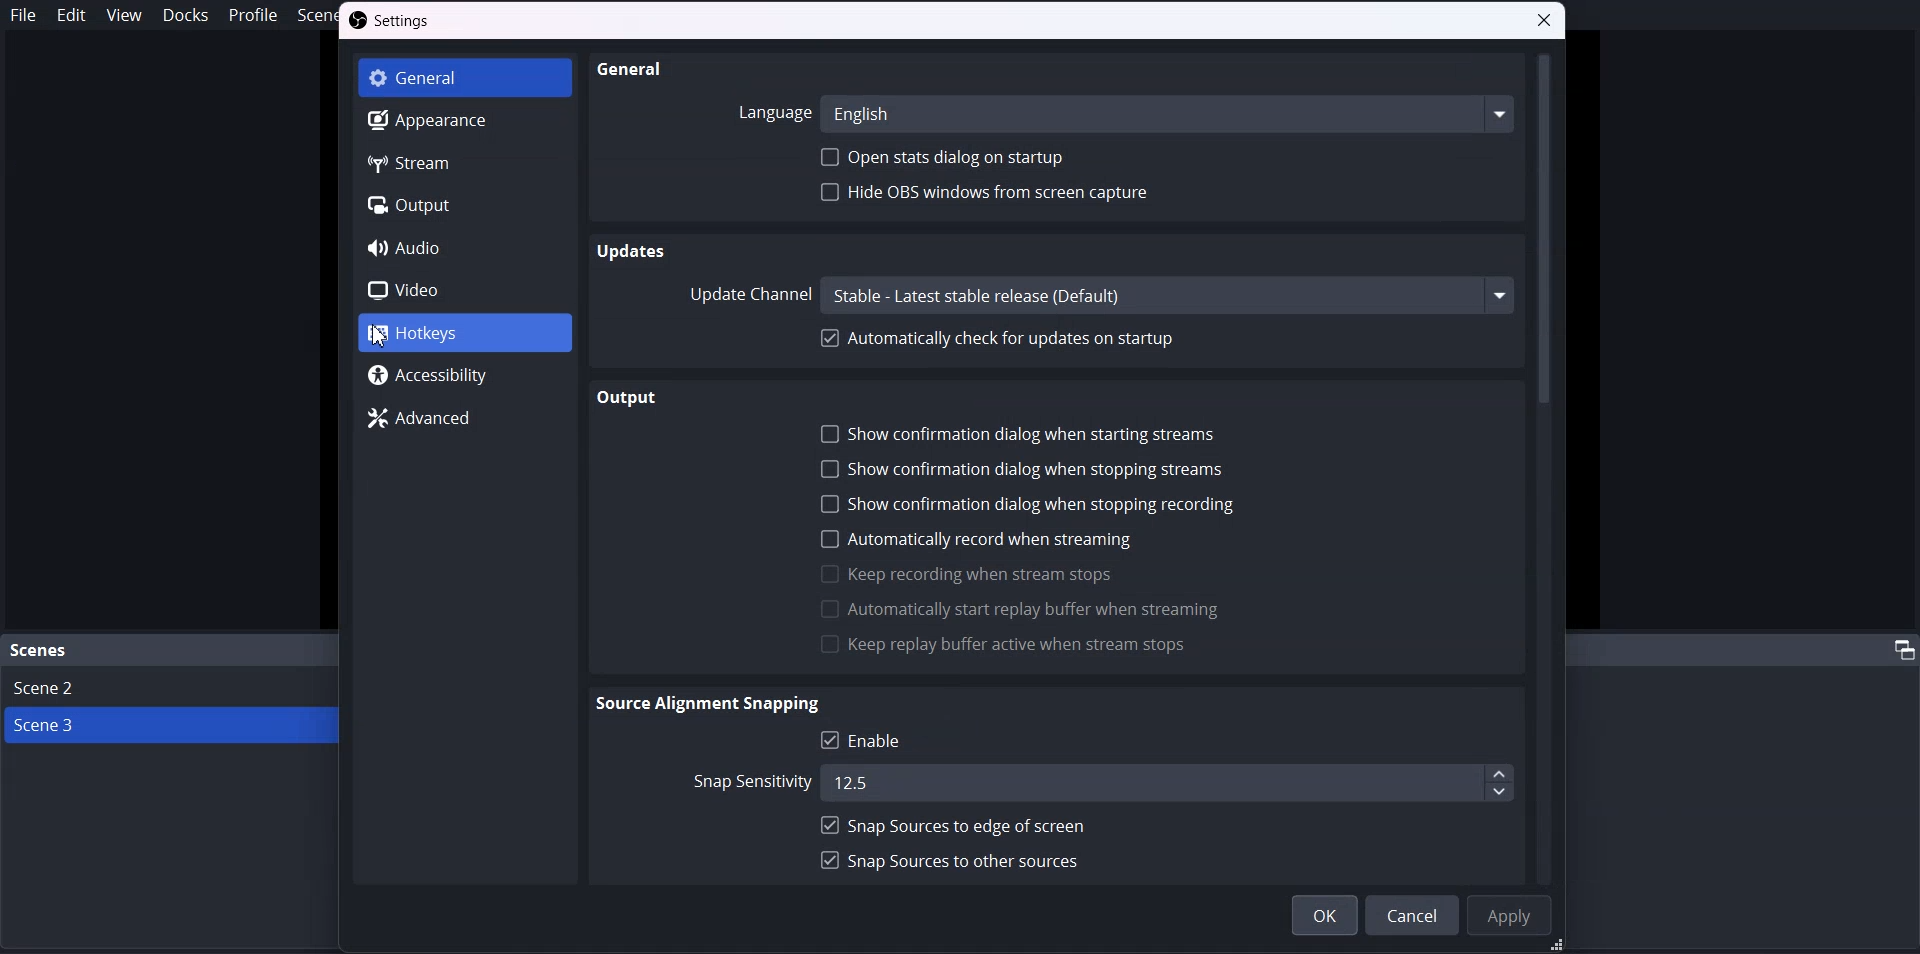 This screenshot has width=1920, height=954. Describe the element at coordinates (980, 537) in the screenshot. I see `Automatically record when streaming` at that location.